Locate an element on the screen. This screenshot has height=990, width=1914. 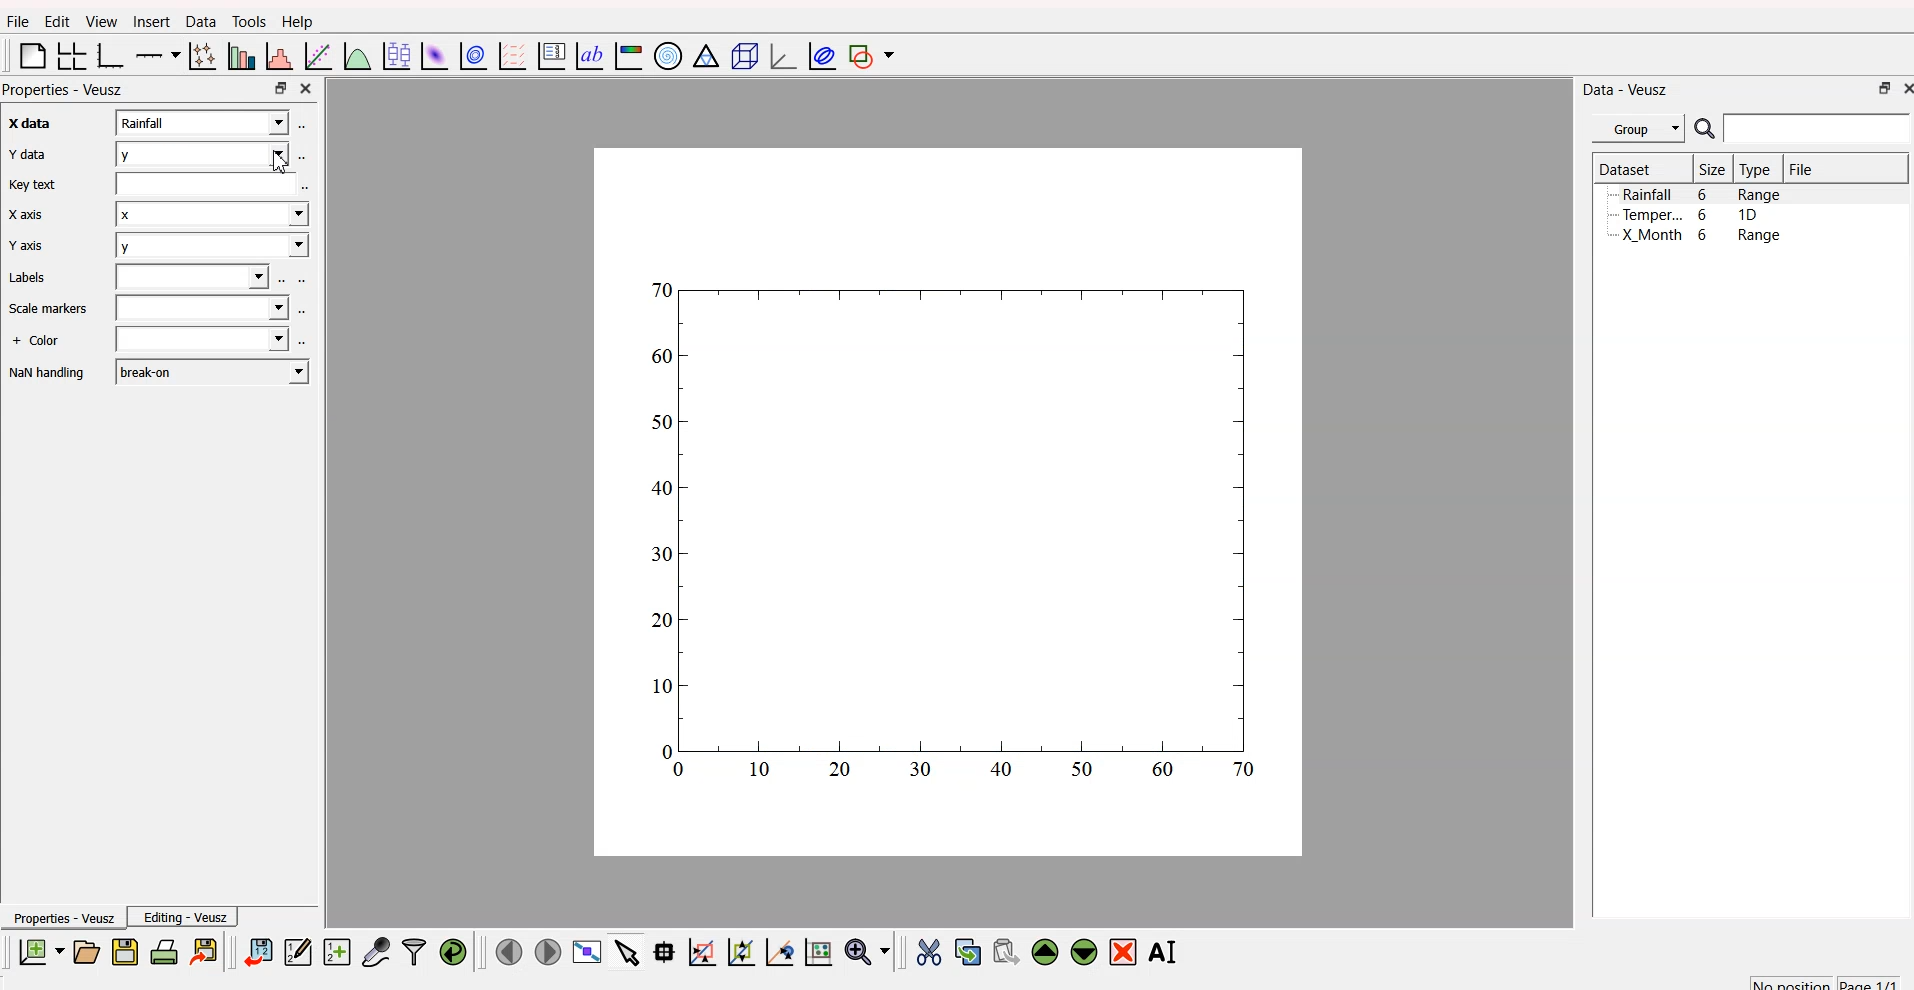
Rainfall 6 Range is located at coordinates (1704, 194).